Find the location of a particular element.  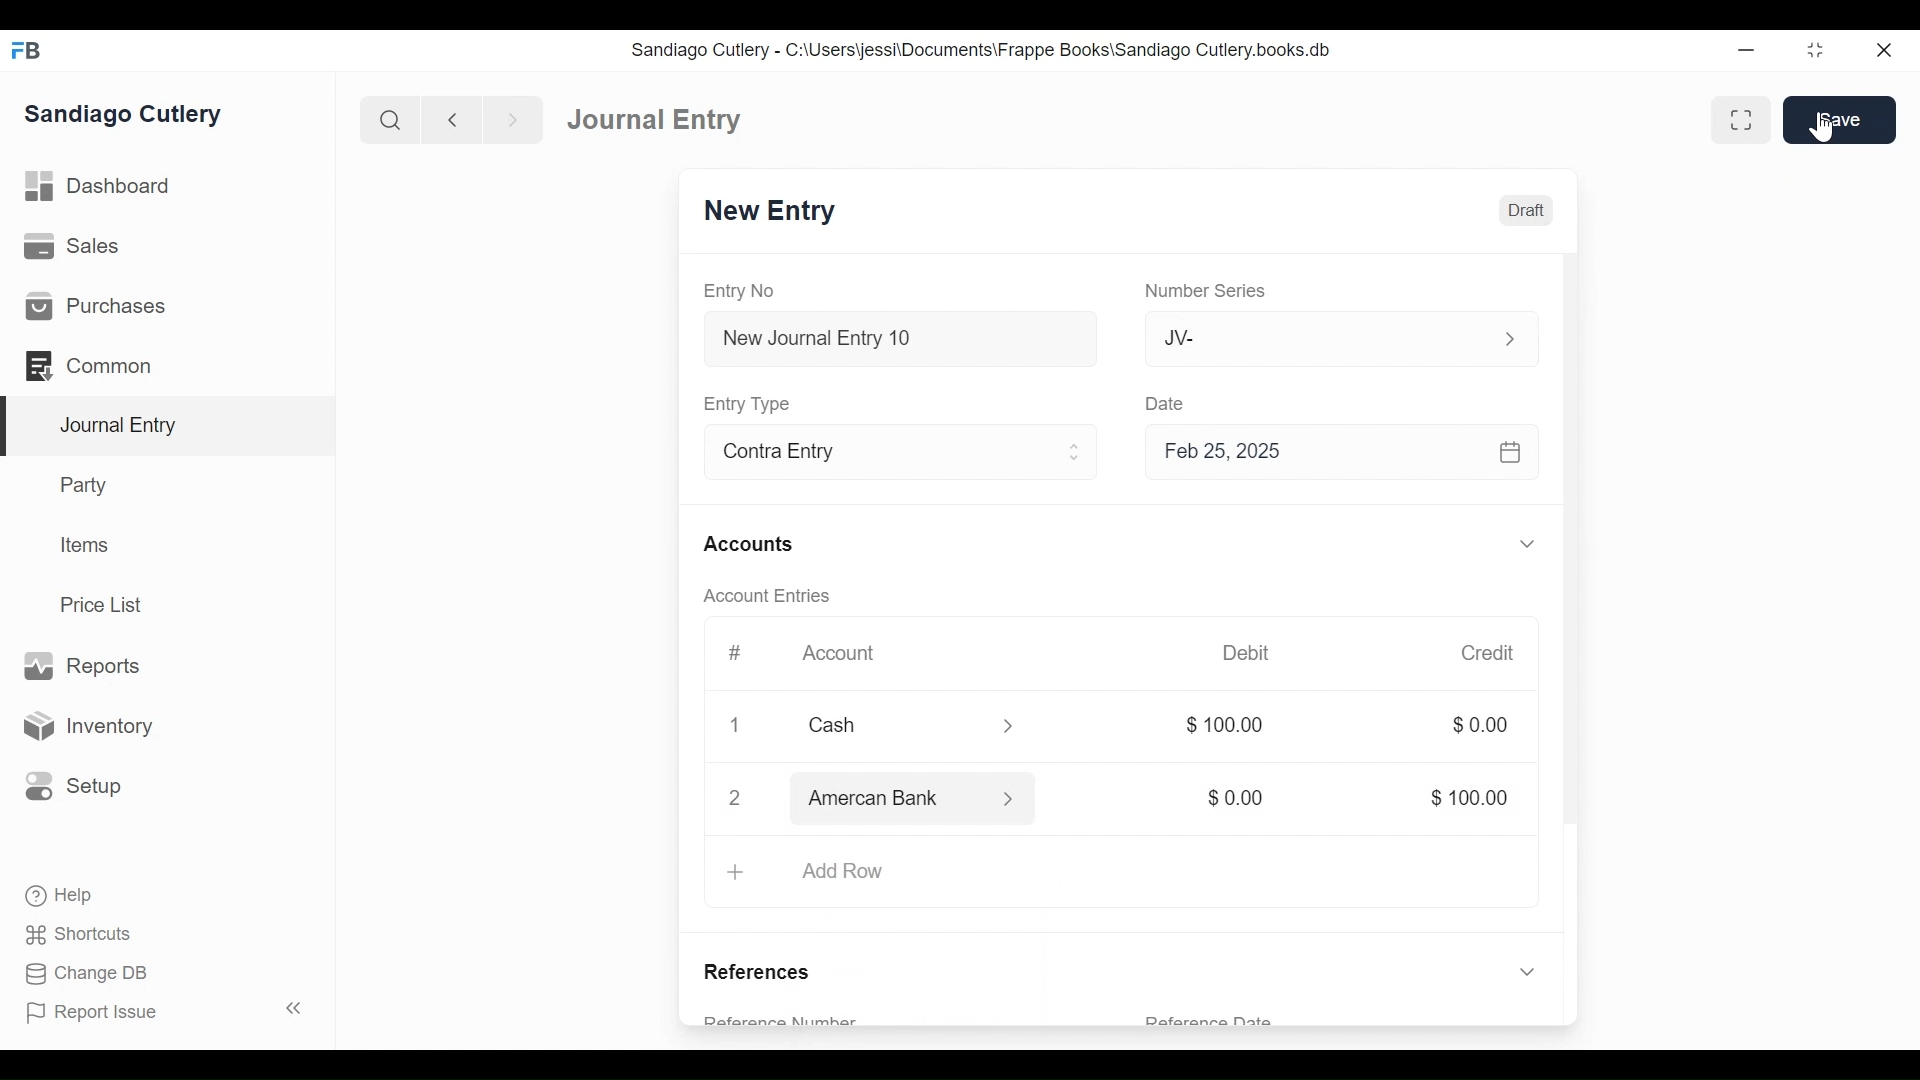

Sandiago Cutlery - C:\Users\jessi\Documents\Frappe Books\Sandiago Cutlery.books.db is located at coordinates (985, 52).